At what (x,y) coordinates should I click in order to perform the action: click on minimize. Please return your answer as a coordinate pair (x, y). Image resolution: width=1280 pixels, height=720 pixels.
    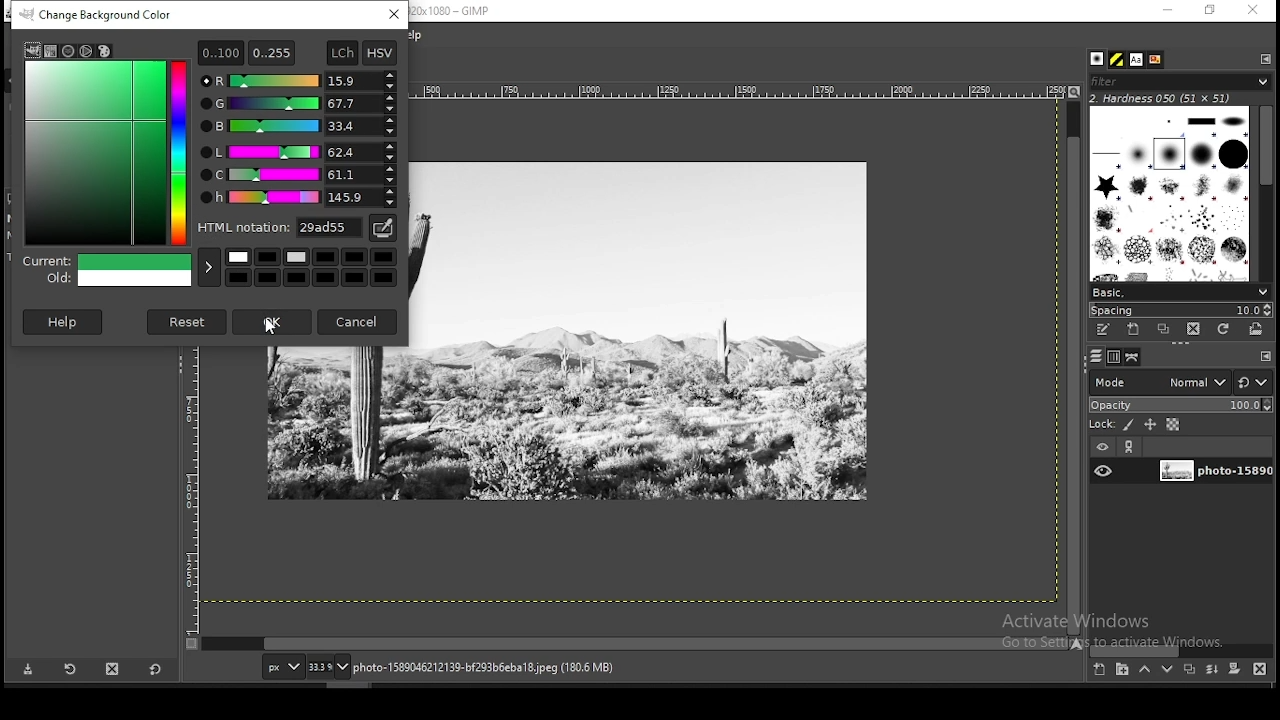
    Looking at the image, I should click on (1168, 11).